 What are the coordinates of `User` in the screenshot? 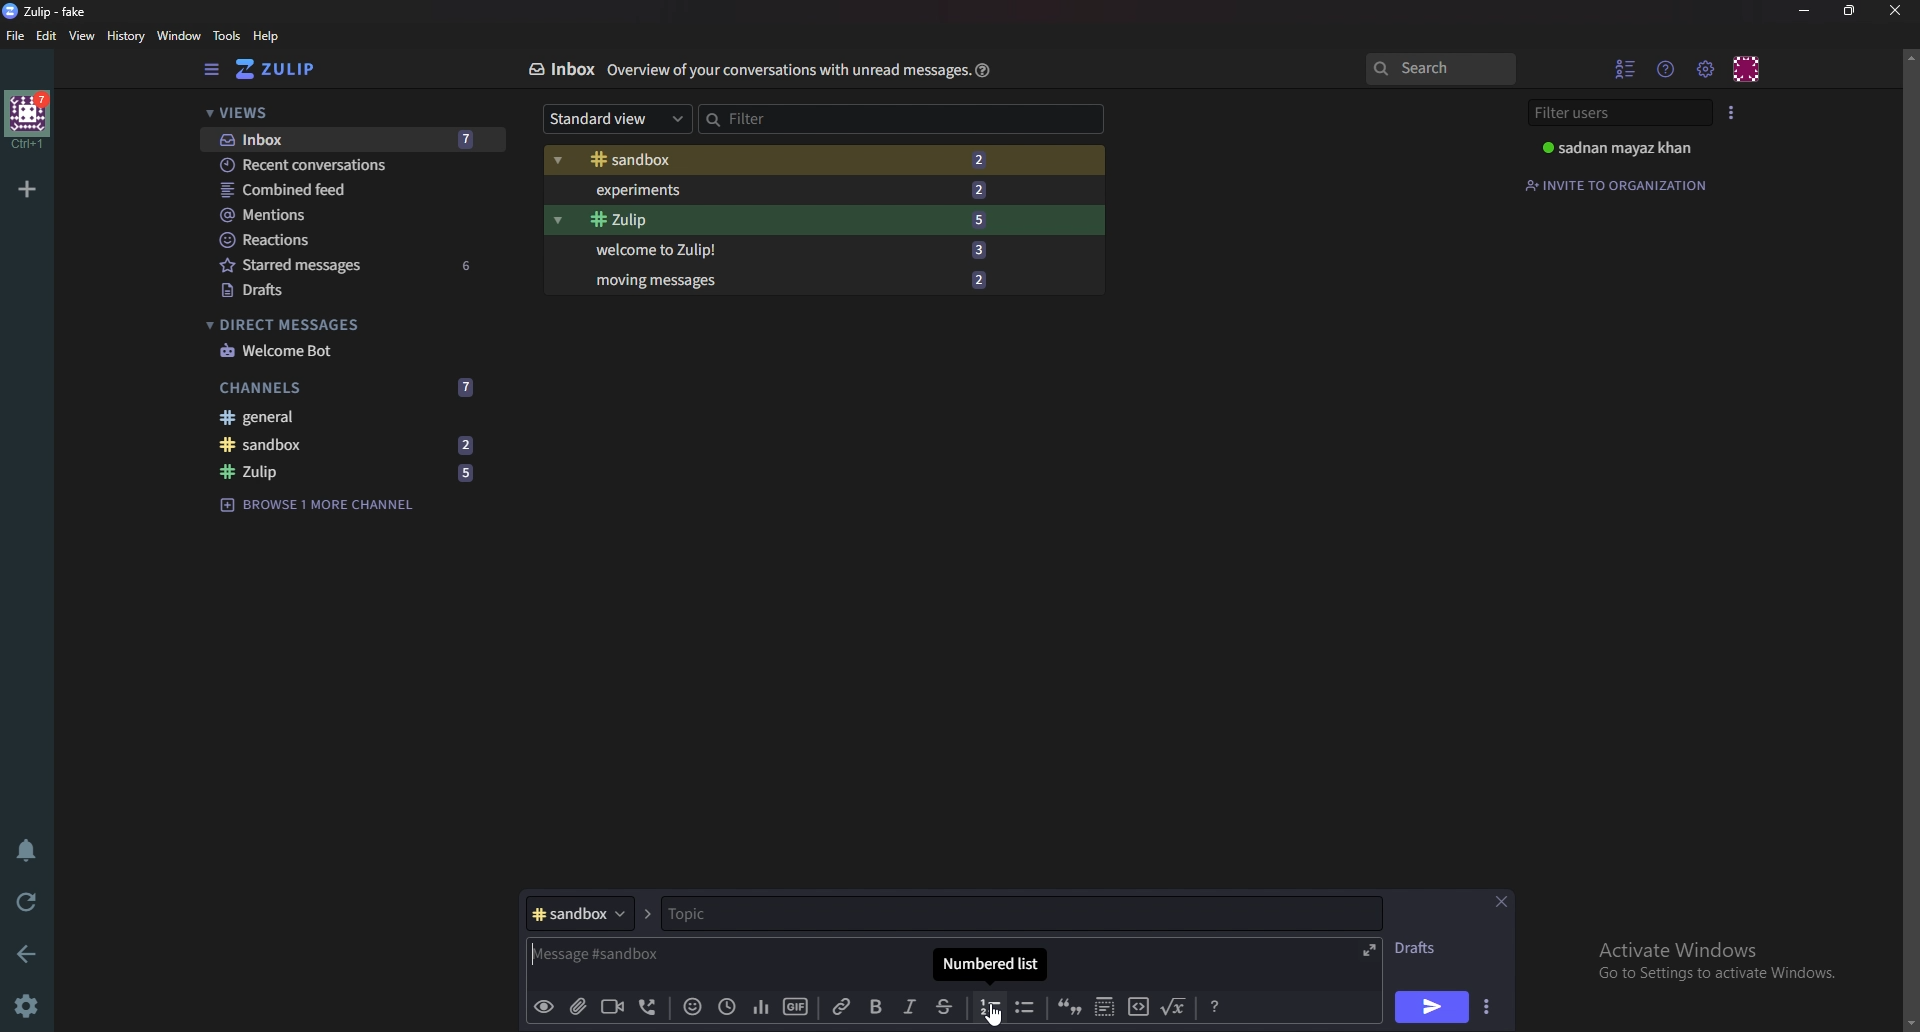 It's located at (1622, 148).